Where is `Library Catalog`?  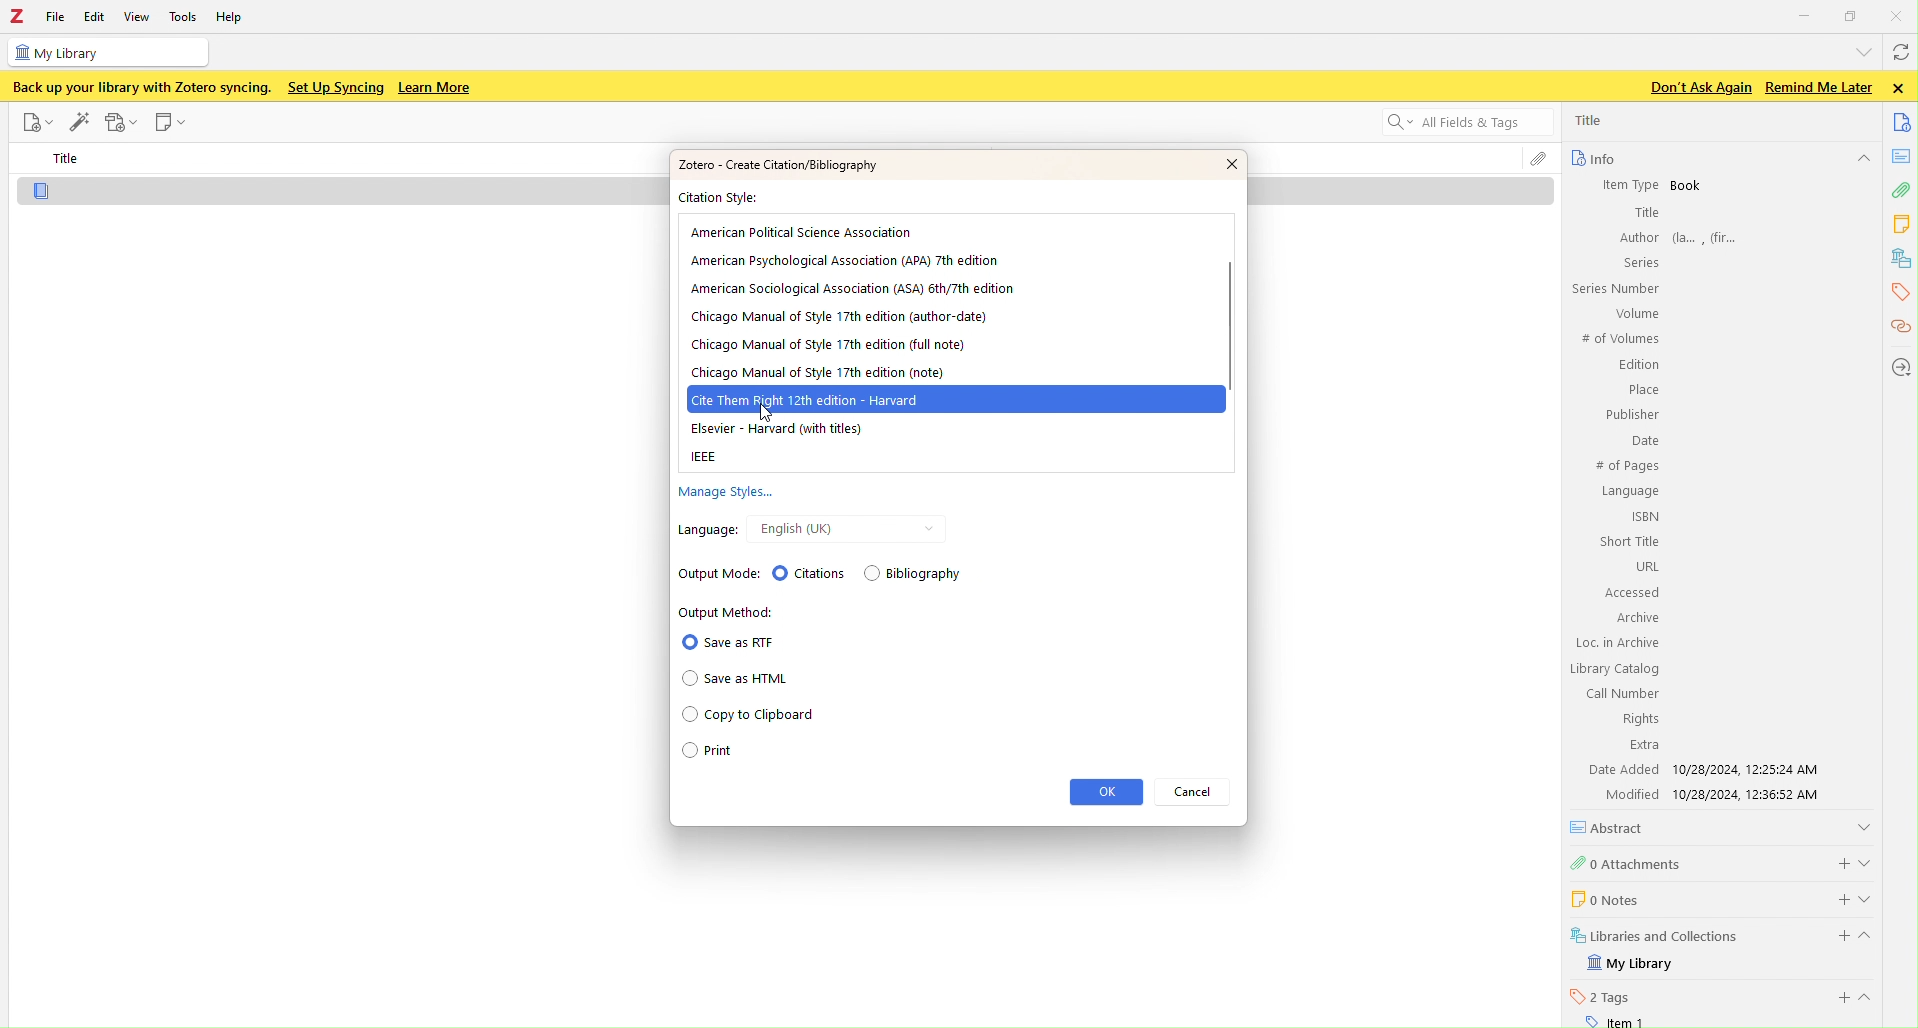
Library Catalog is located at coordinates (1616, 669).